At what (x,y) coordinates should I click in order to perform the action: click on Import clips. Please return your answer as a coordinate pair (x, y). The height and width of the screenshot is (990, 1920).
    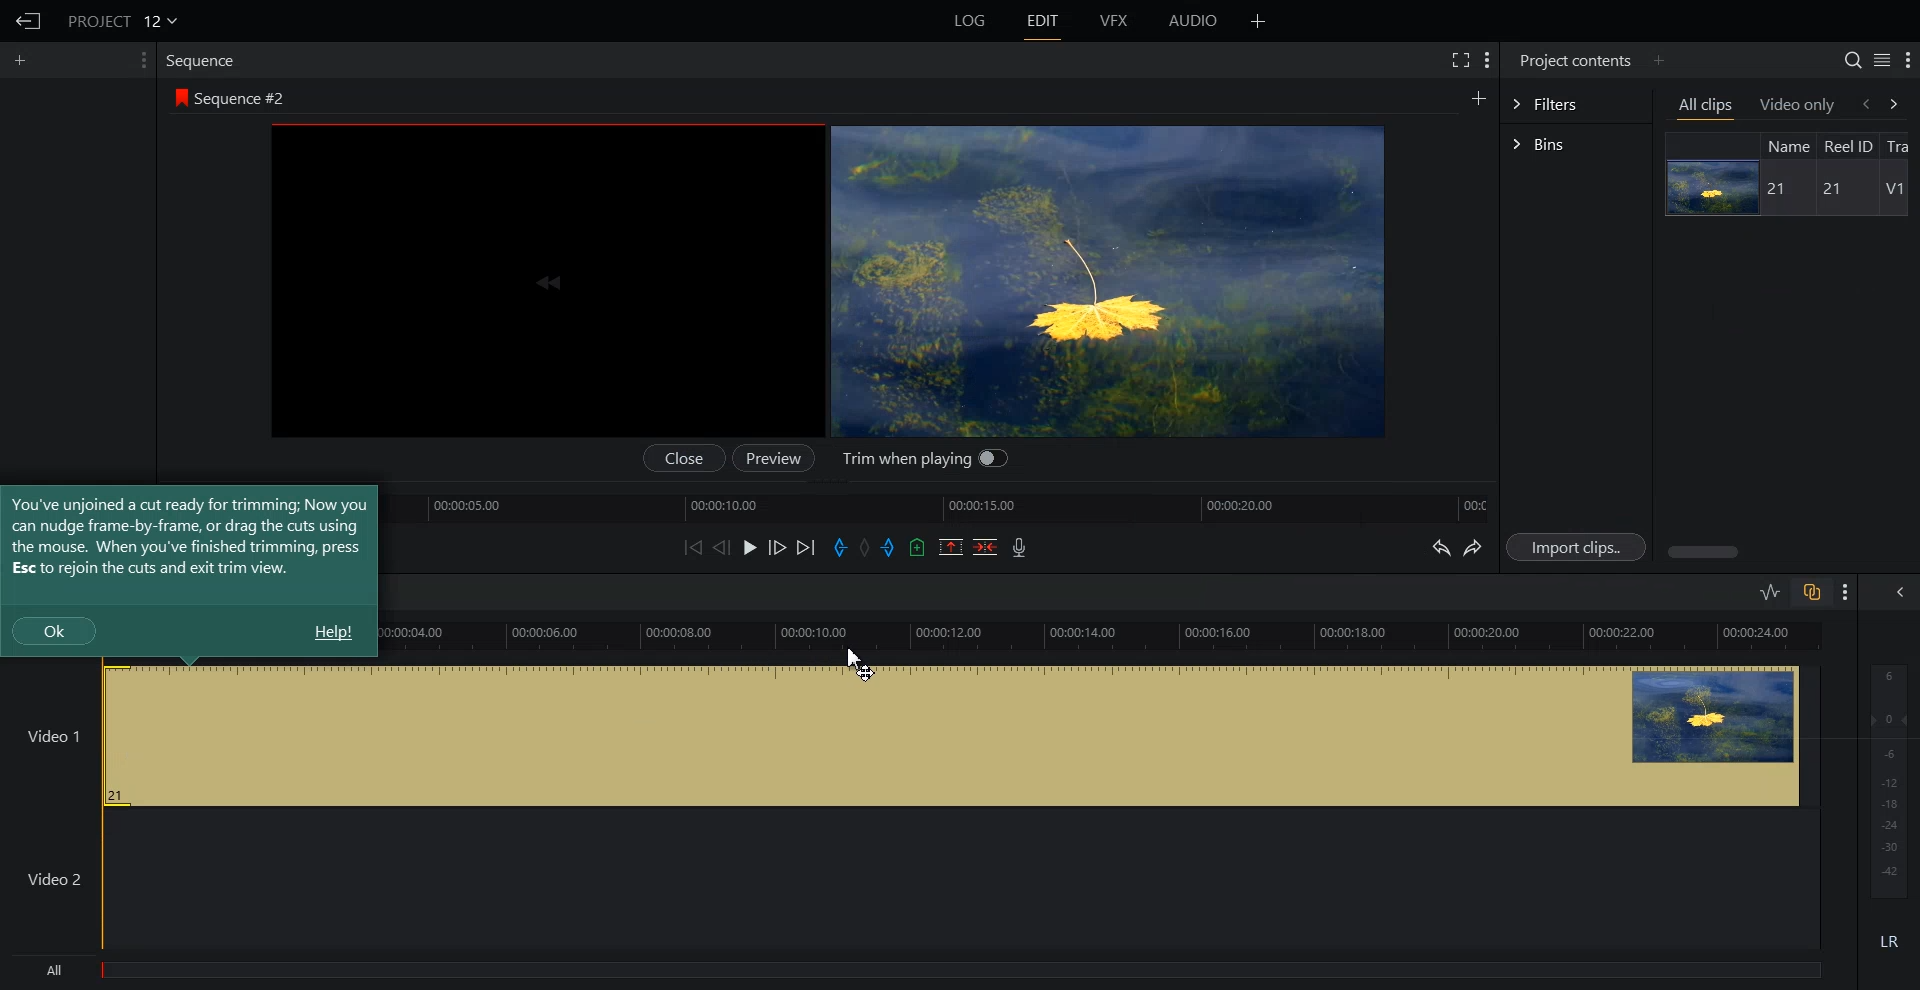
    Looking at the image, I should click on (1575, 546).